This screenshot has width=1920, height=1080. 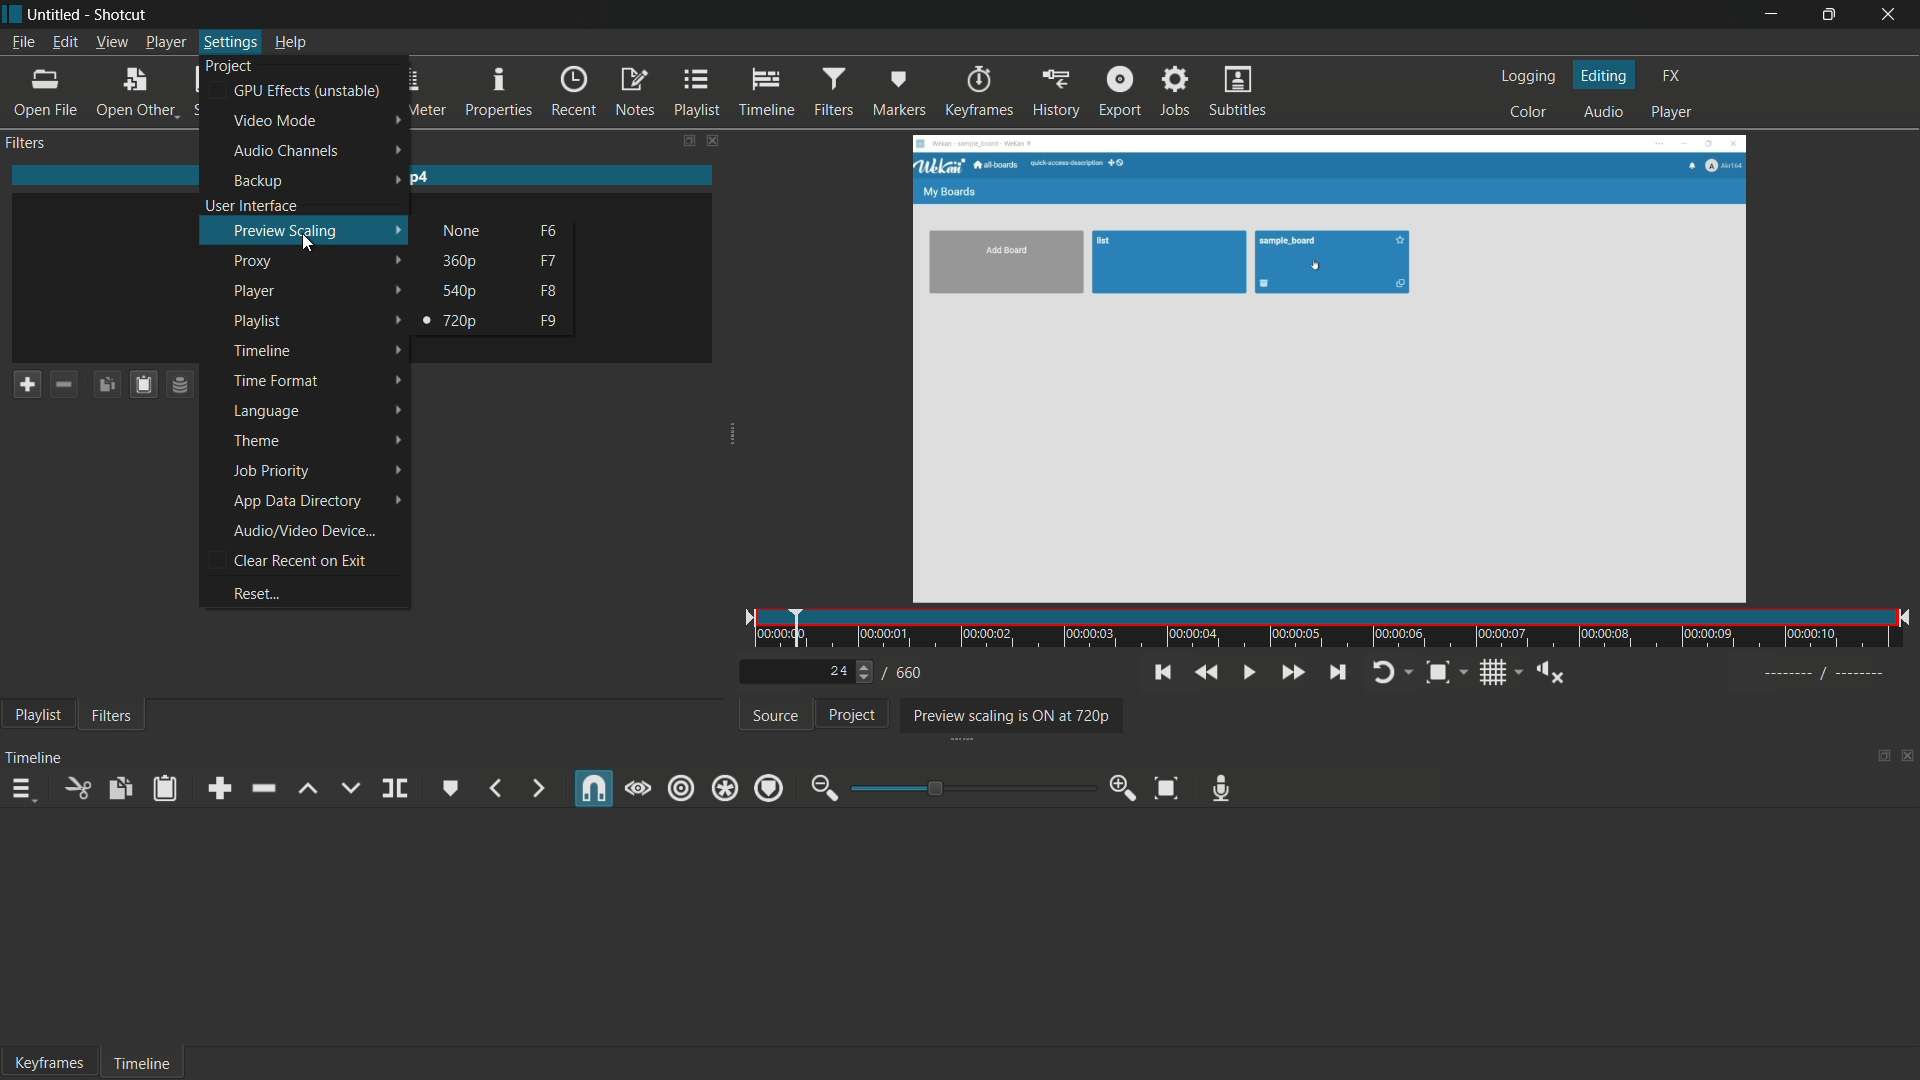 What do you see at coordinates (461, 260) in the screenshot?
I see `360p` at bounding box center [461, 260].